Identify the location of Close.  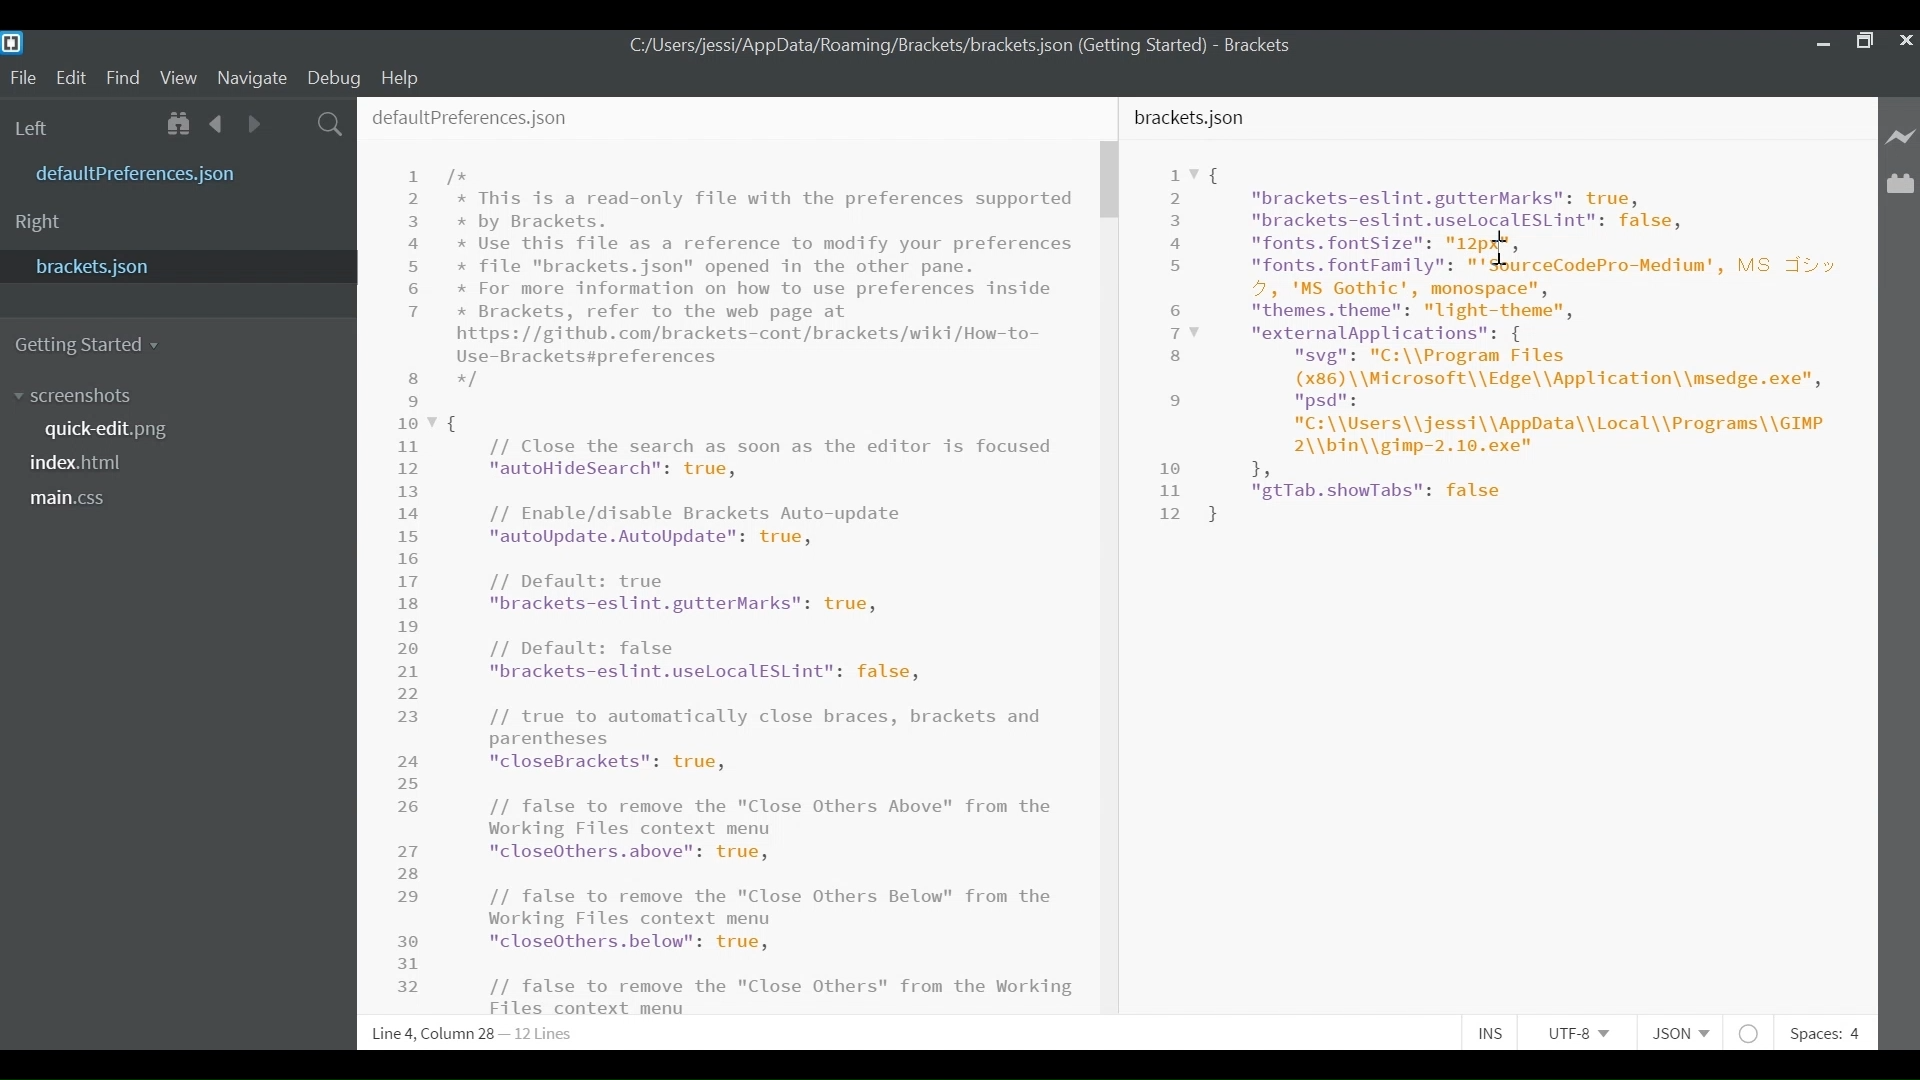
(1904, 39).